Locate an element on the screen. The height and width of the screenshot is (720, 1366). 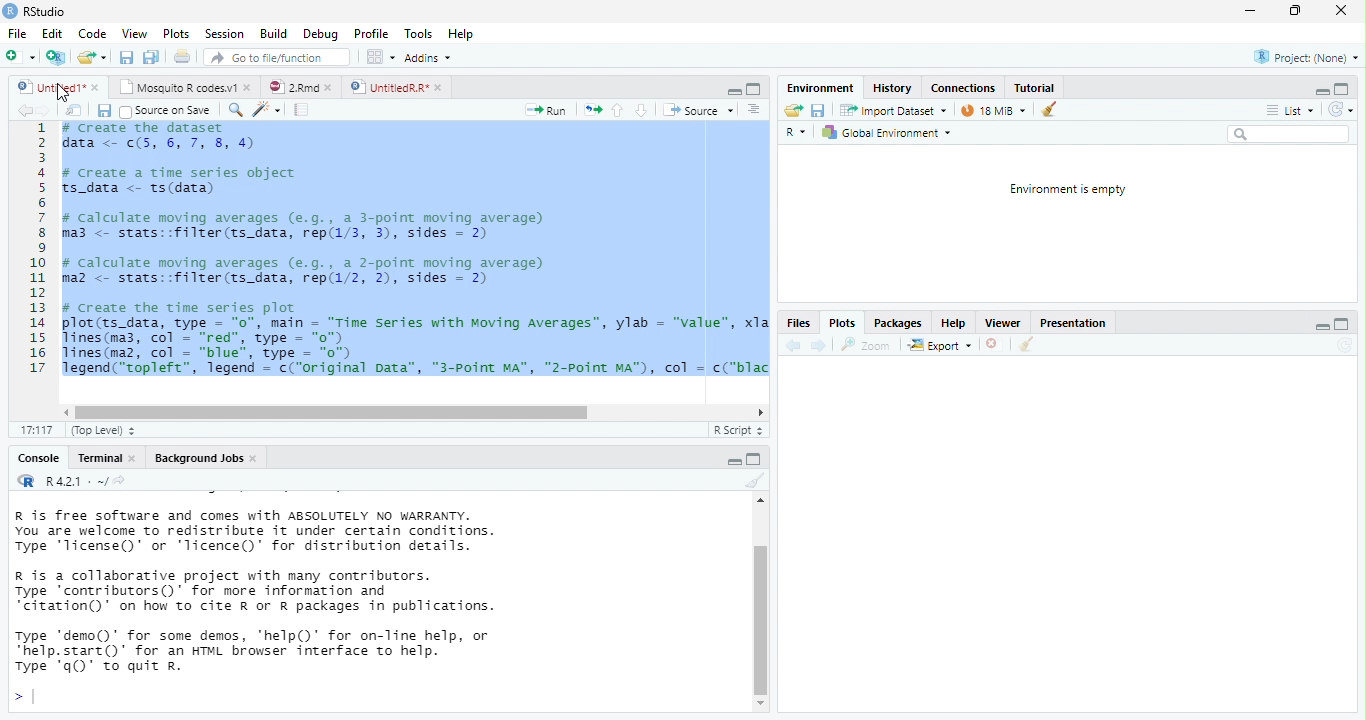
Go to file/function is located at coordinates (273, 57).